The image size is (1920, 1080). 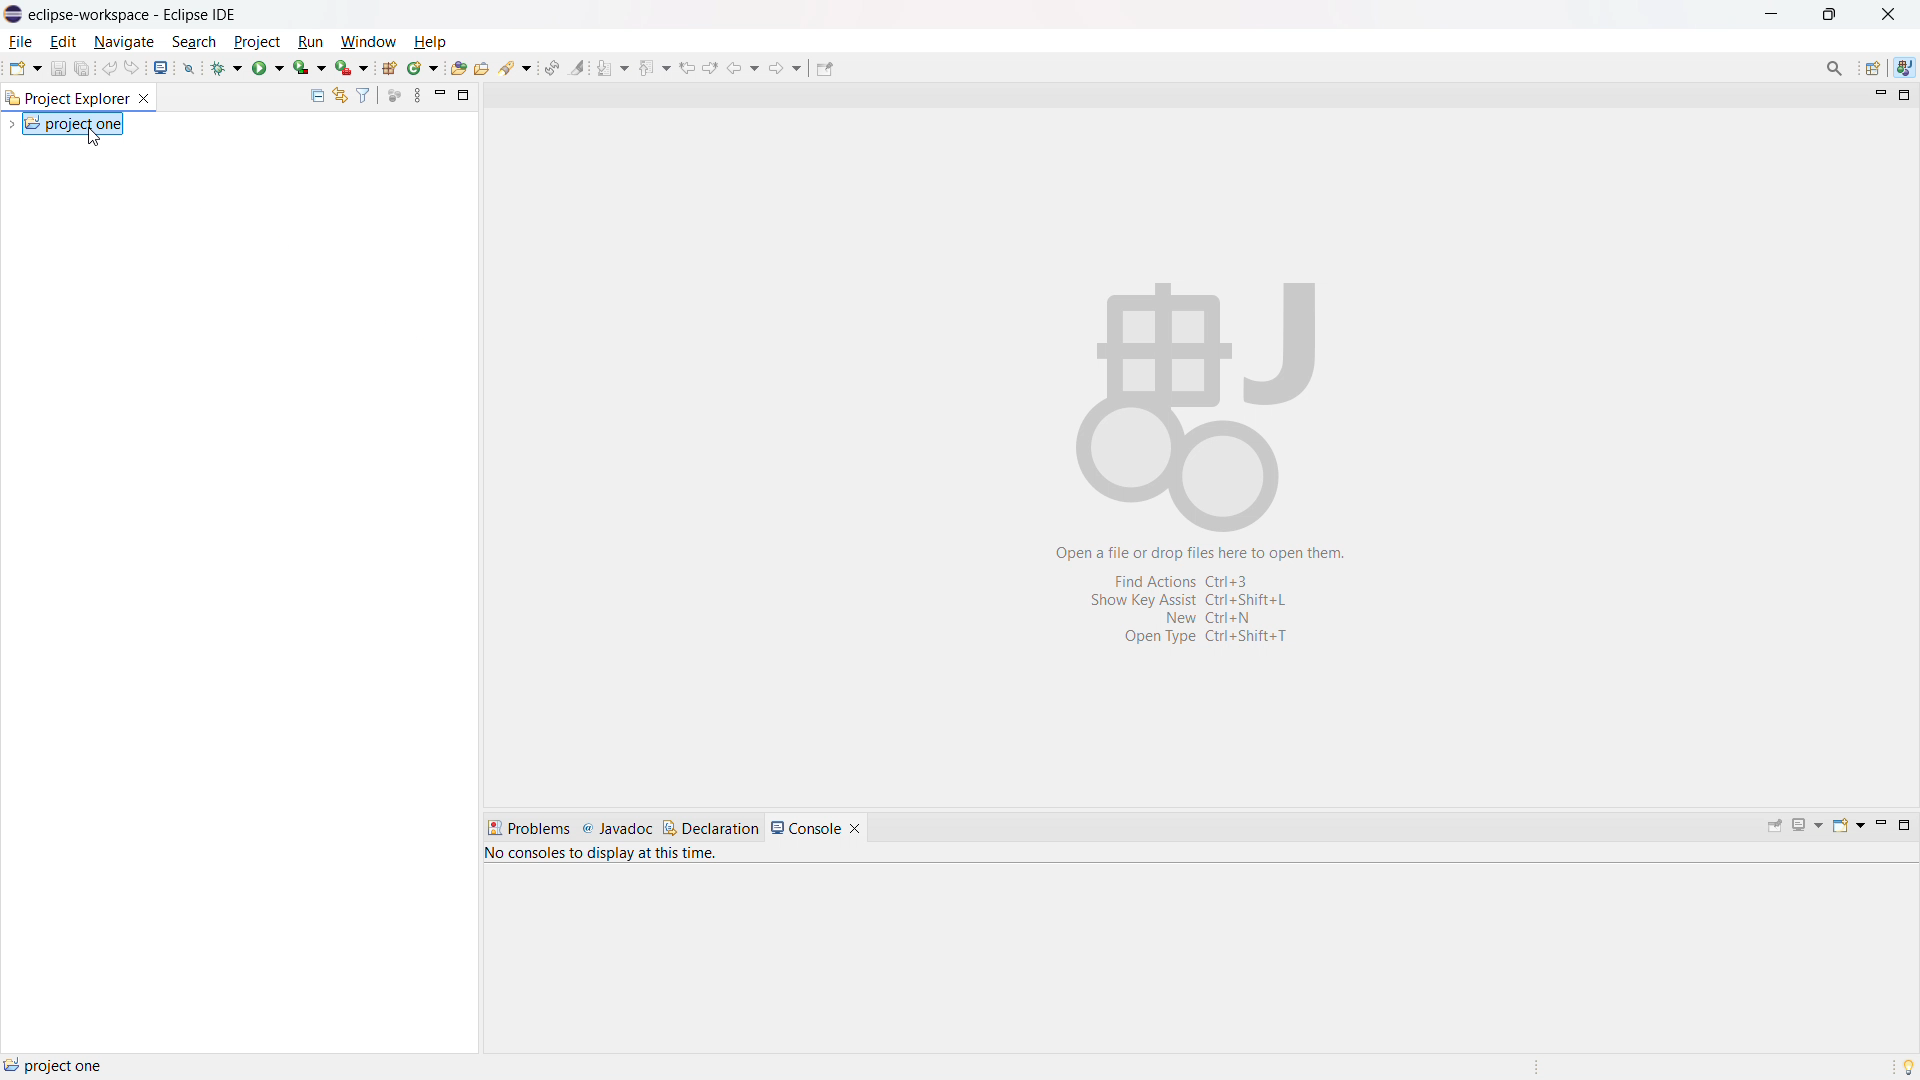 I want to click on open task, so click(x=482, y=67).